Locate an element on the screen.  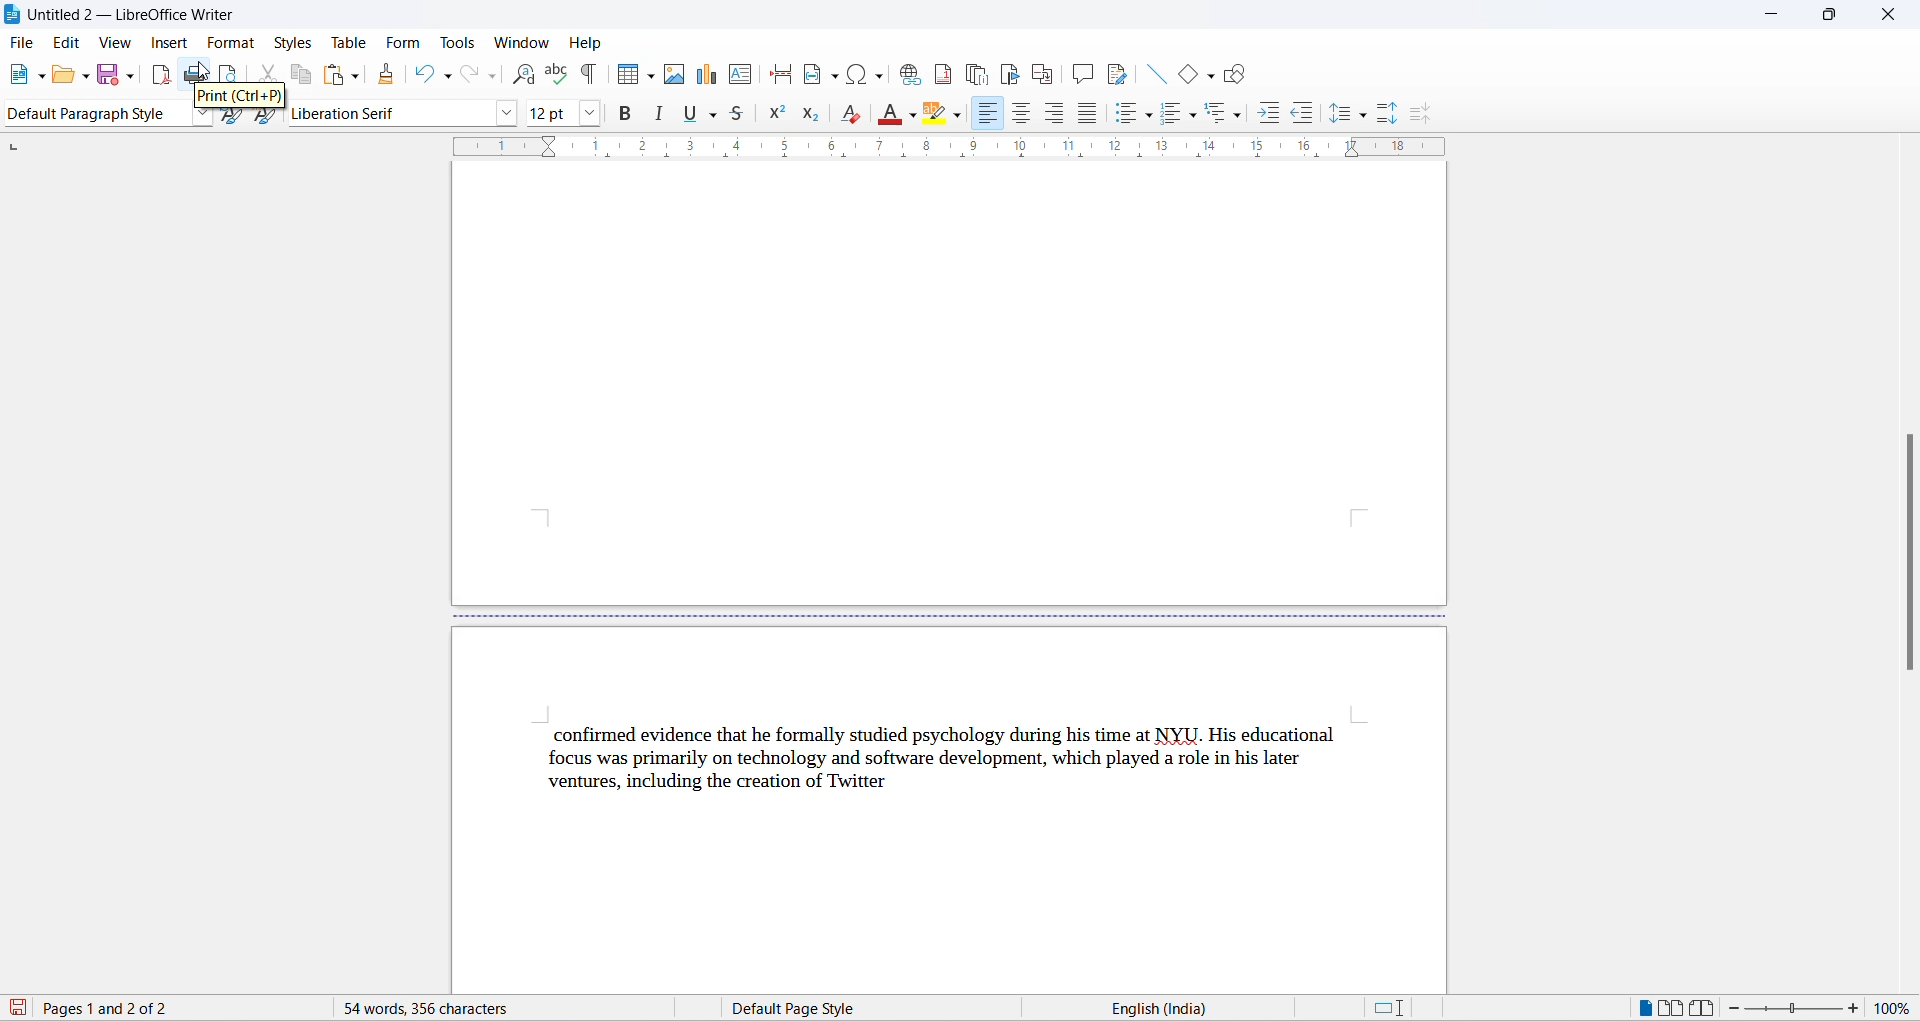
font color is located at coordinates (884, 114).